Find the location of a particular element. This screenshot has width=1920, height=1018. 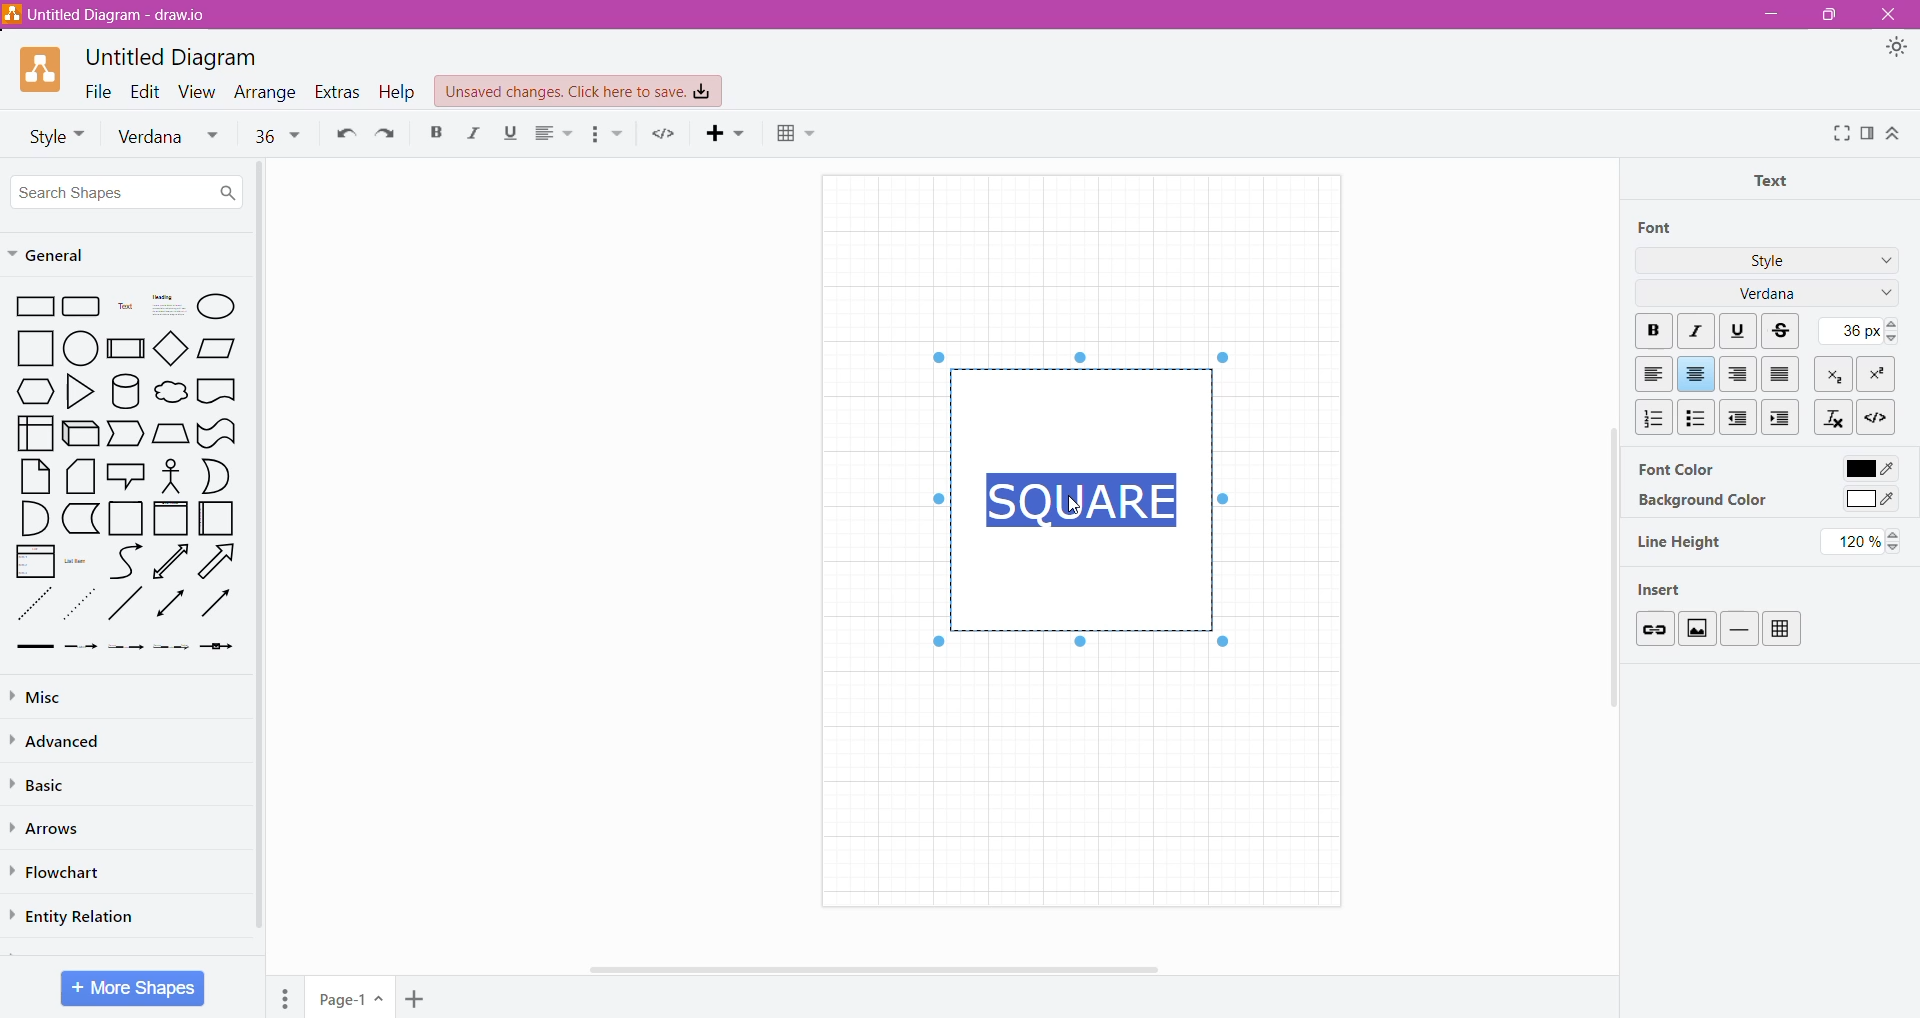

Superscript is located at coordinates (1878, 374).